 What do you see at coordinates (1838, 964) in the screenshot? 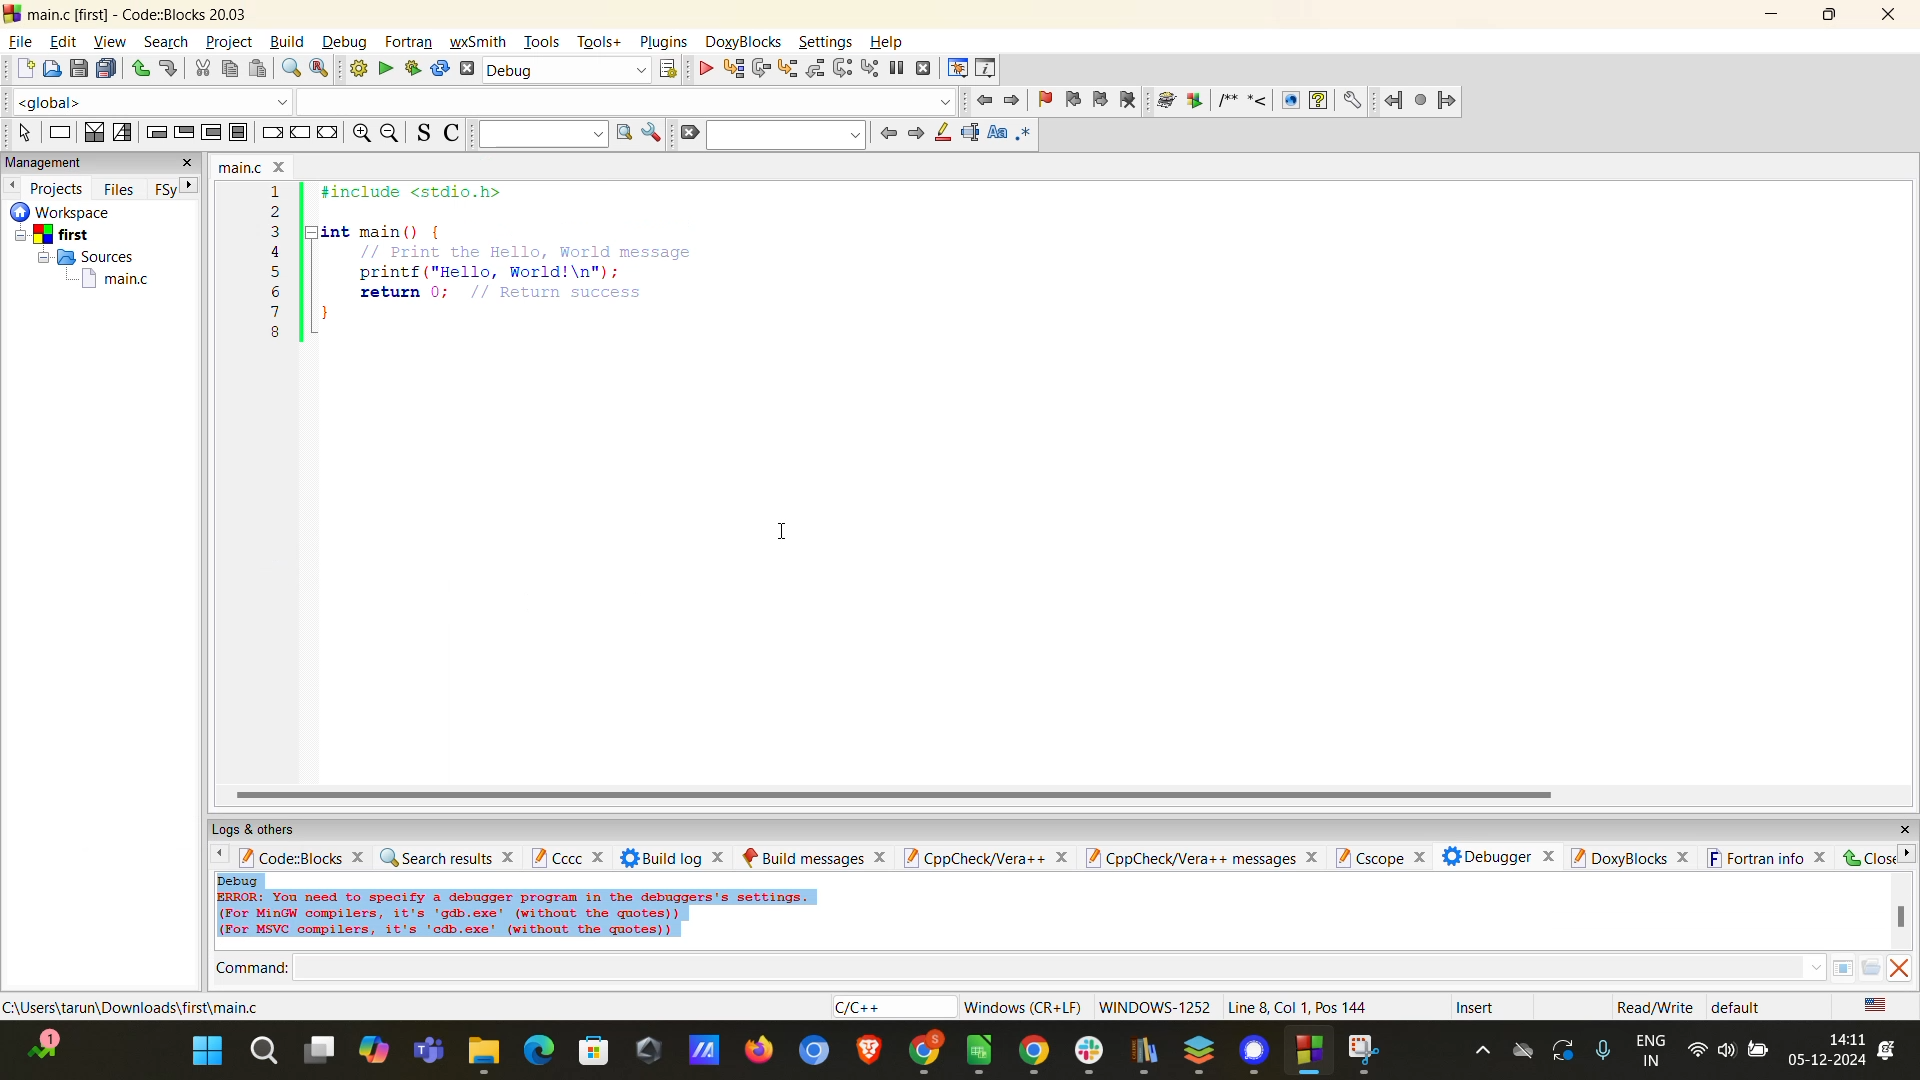
I see `pane` at bounding box center [1838, 964].